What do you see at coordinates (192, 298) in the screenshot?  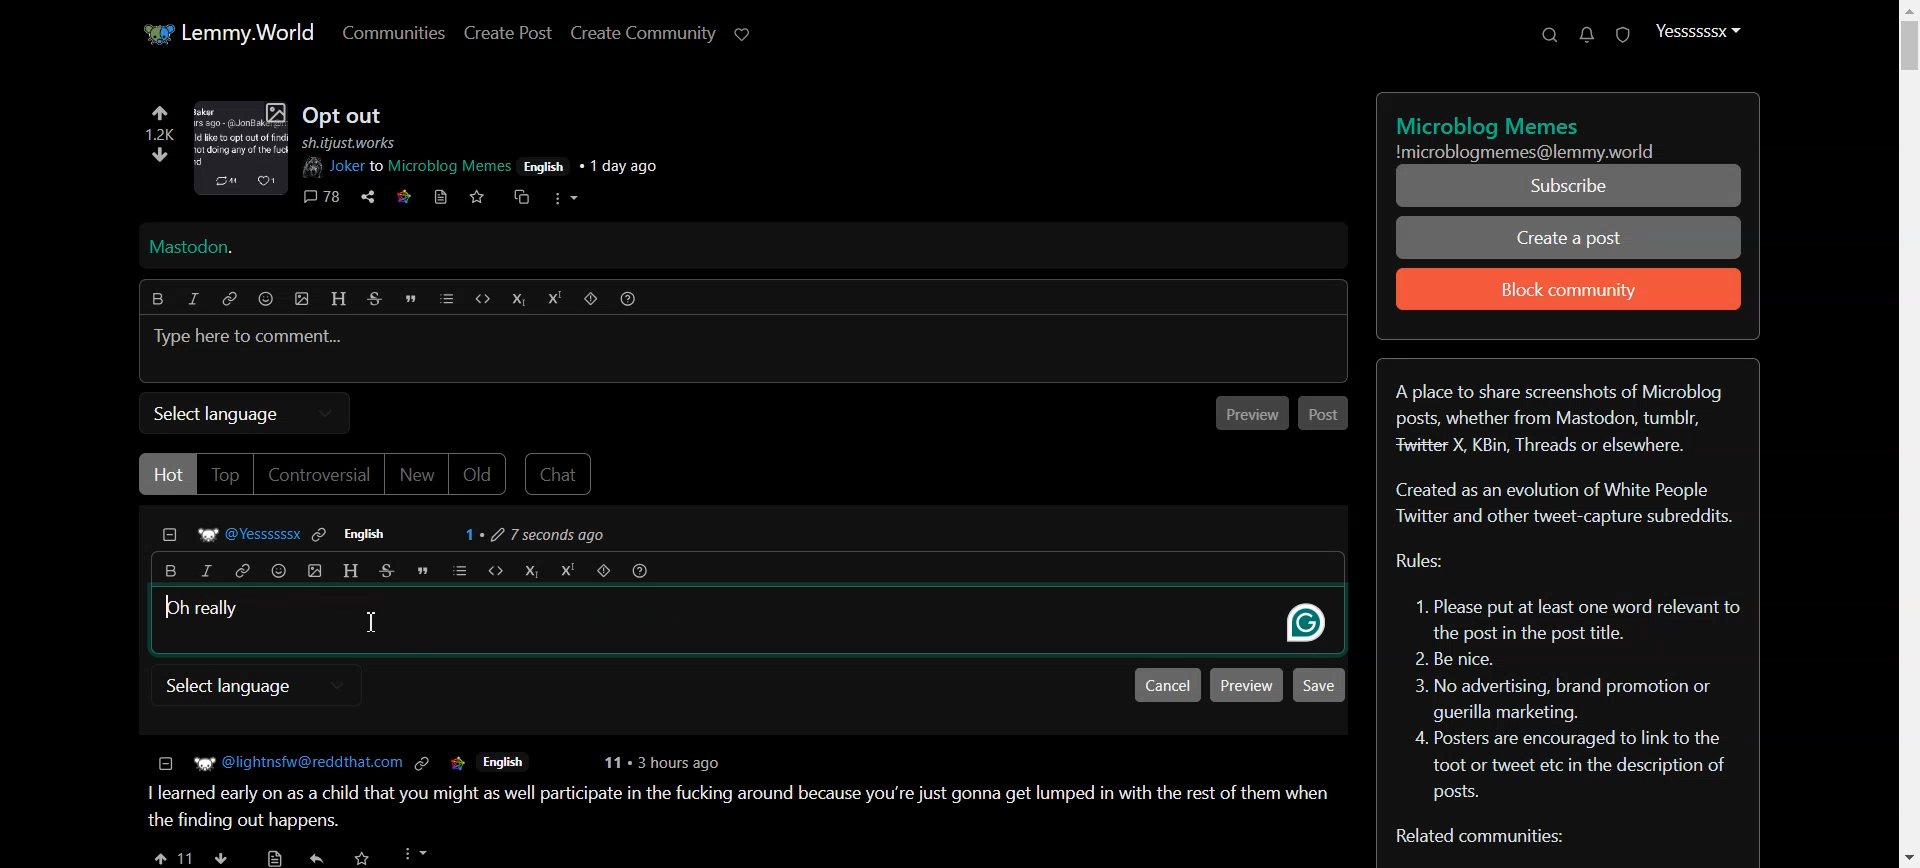 I see `Italic` at bounding box center [192, 298].